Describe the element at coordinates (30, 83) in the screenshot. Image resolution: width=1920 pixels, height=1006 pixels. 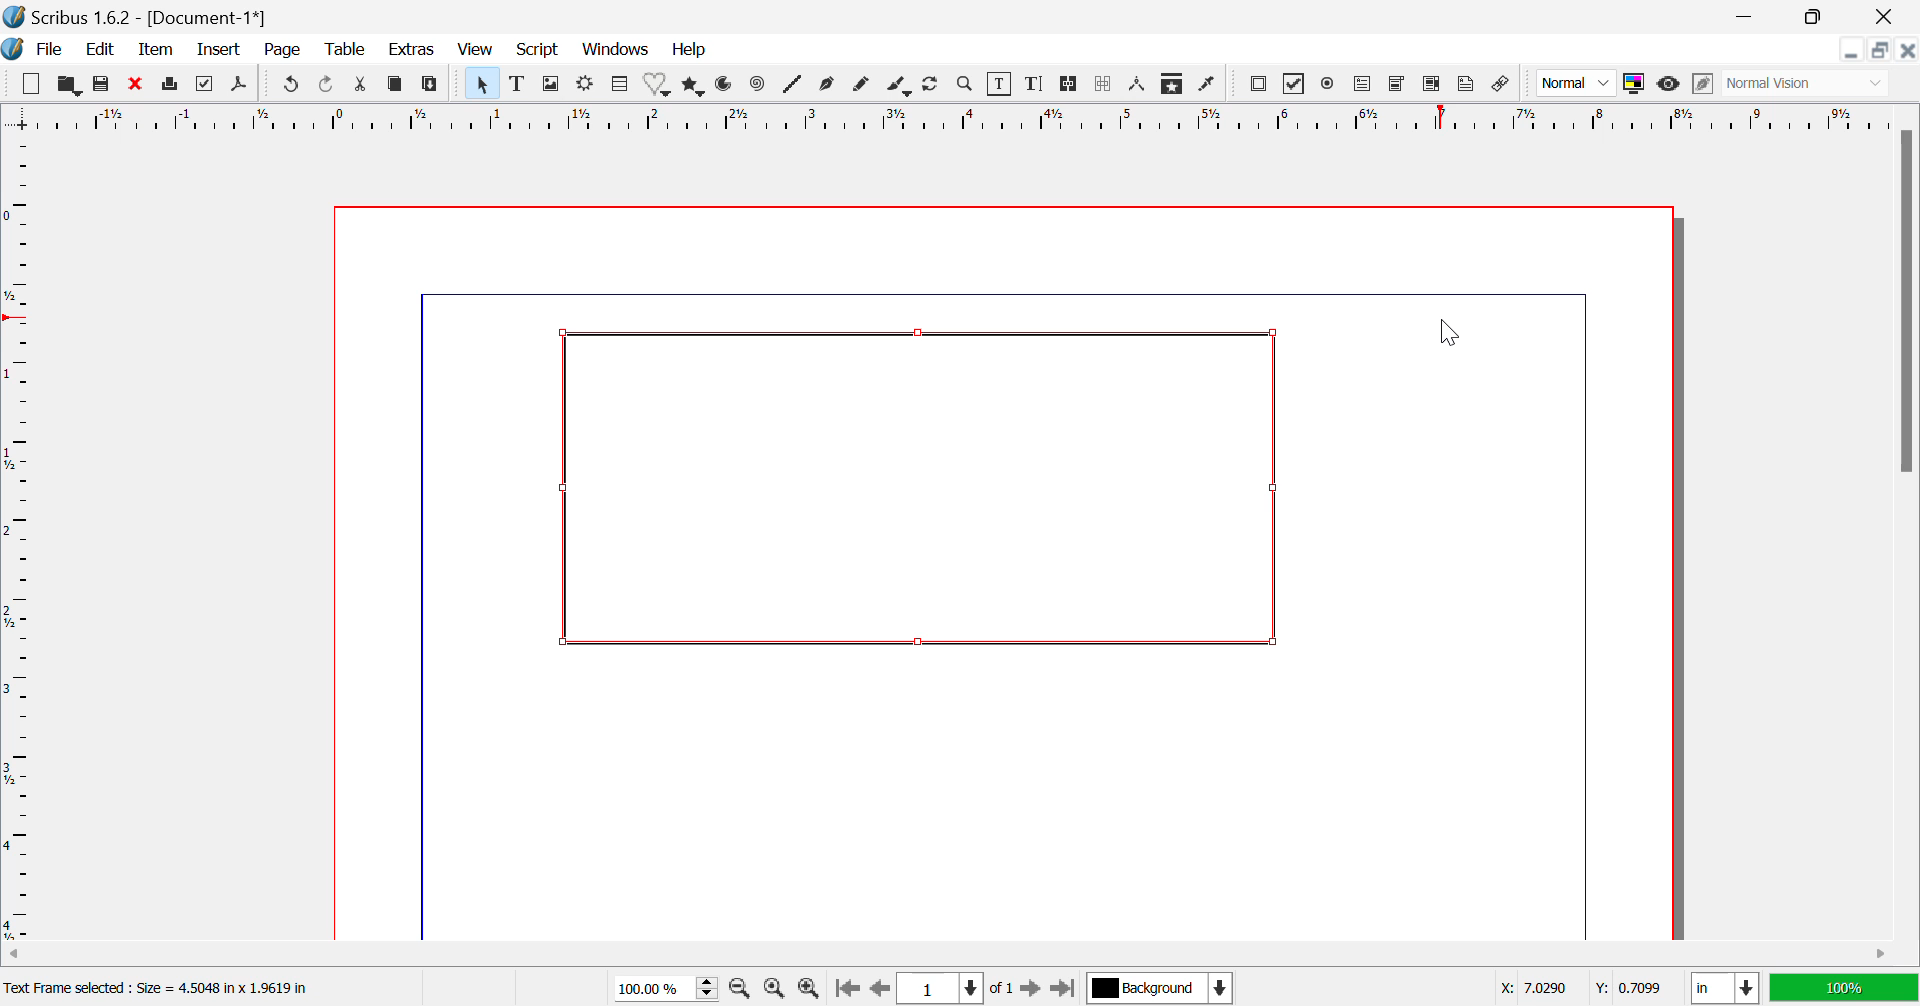
I see `New` at that location.